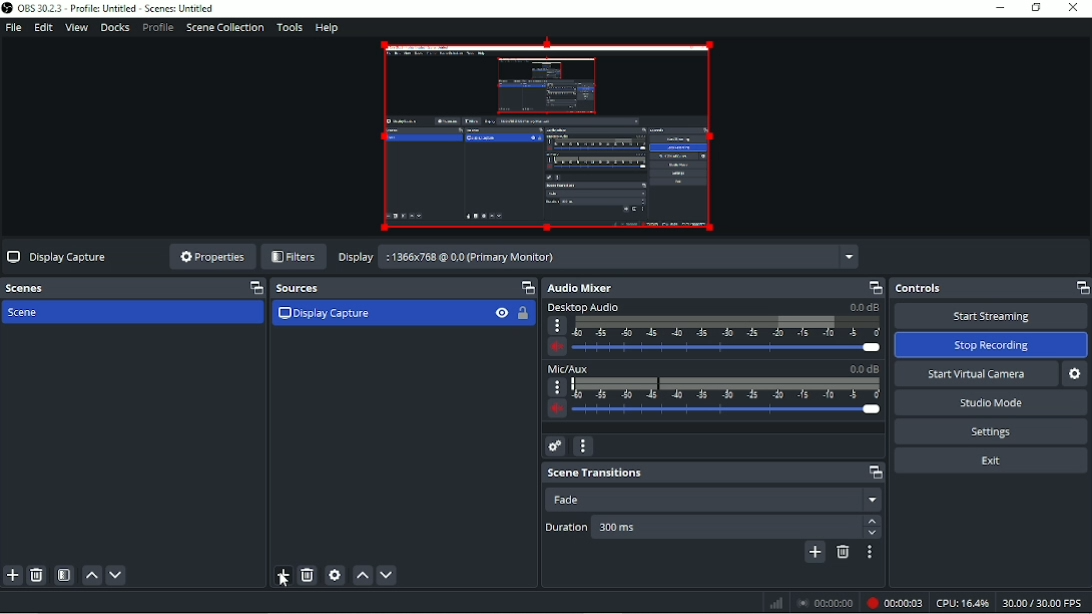  I want to click on Configure virtual camera, so click(1075, 374).